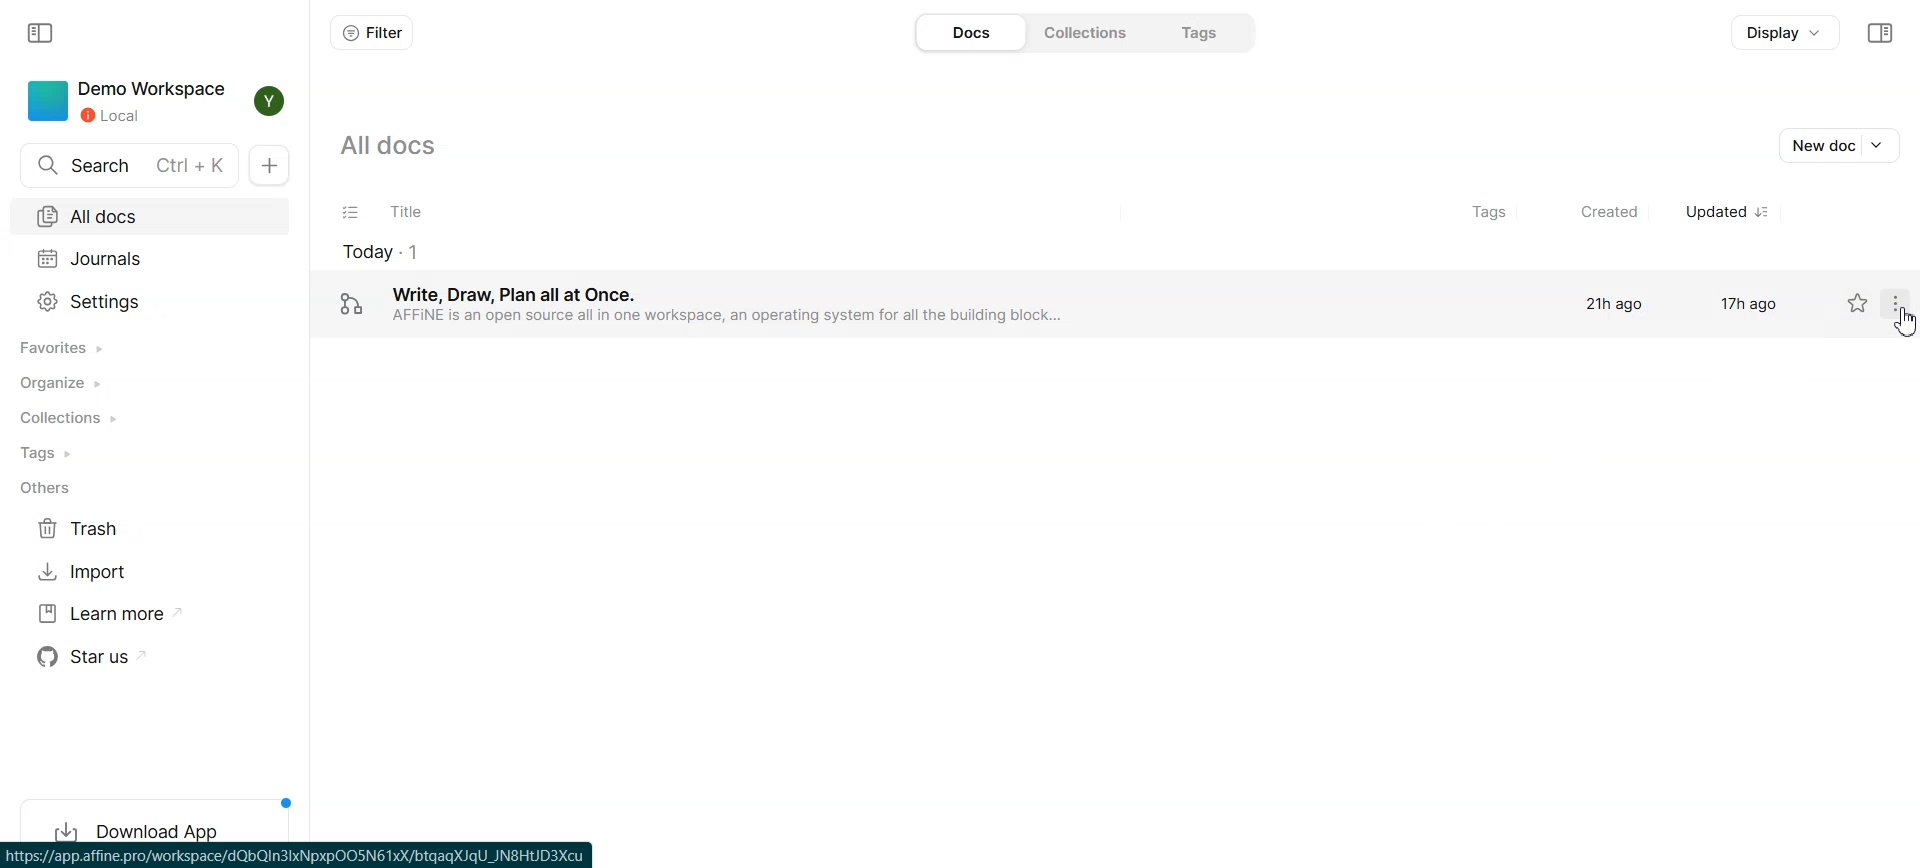 The height and width of the screenshot is (868, 1920). What do you see at coordinates (149, 349) in the screenshot?
I see `Favorites` at bounding box center [149, 349].